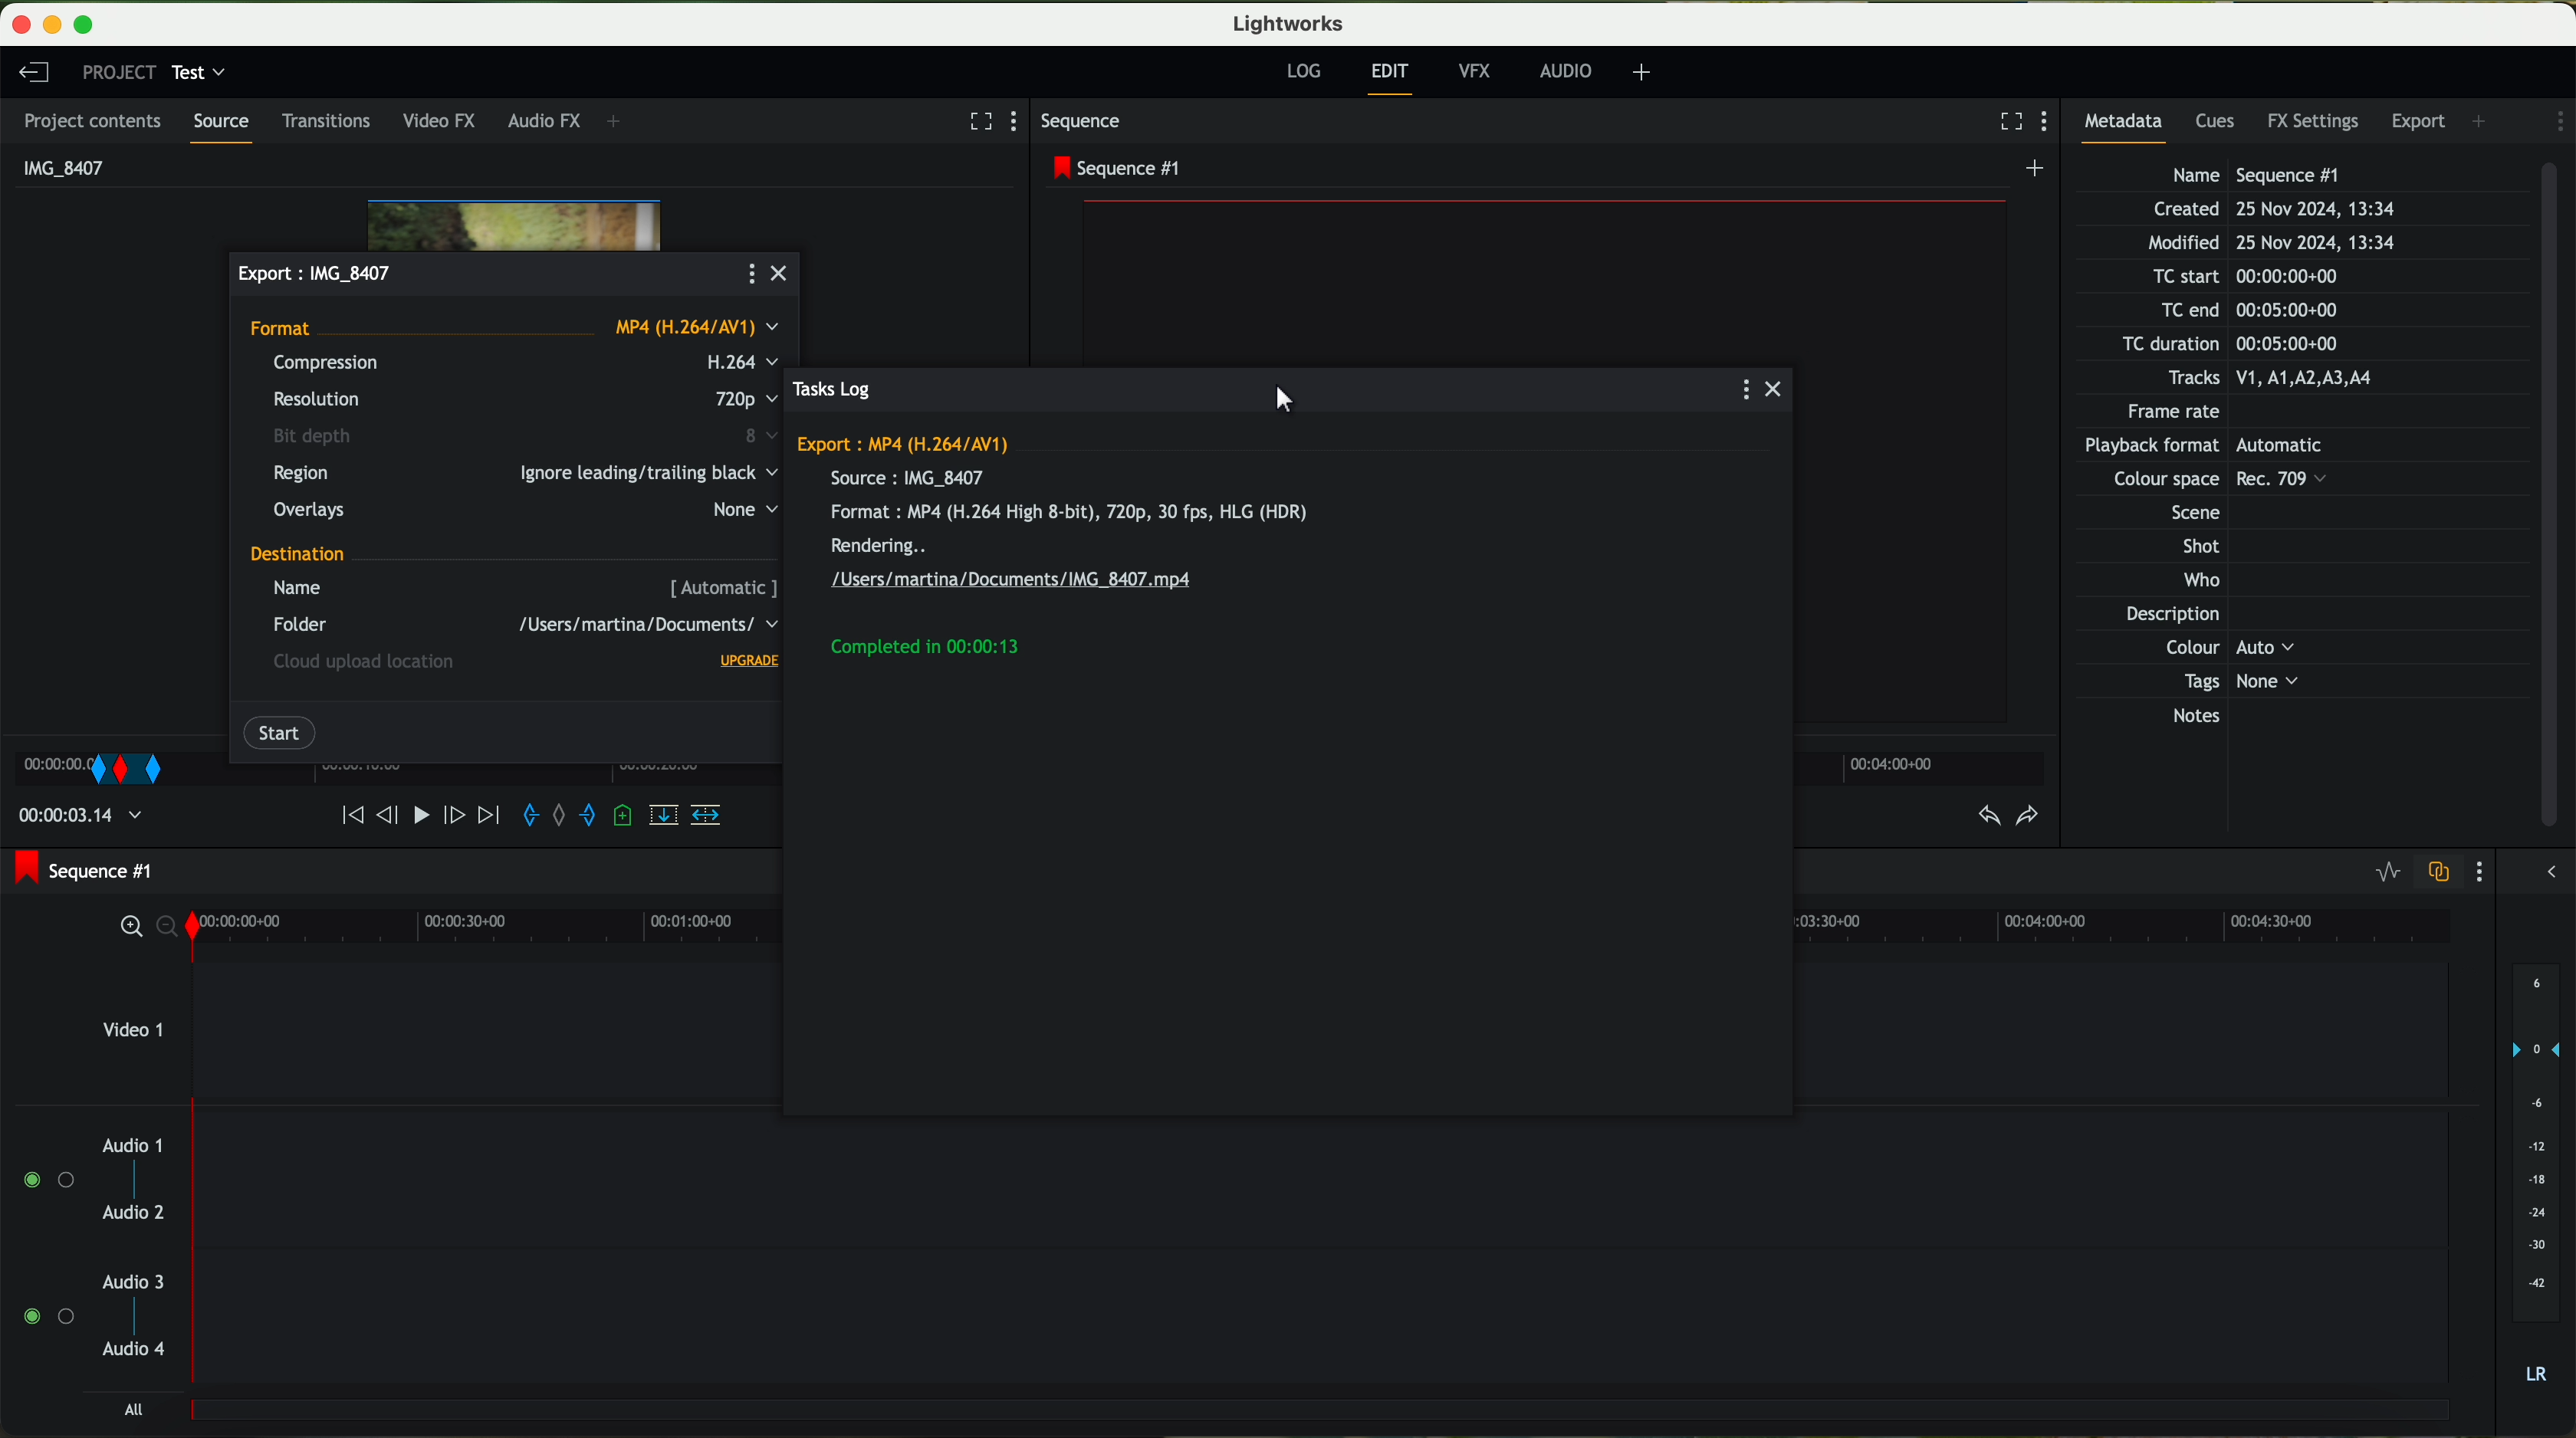 Image resolution: width=2576 pixels, height=1438 pixels. Describe the element at coordinates (47, 22) in the screenshot. I see `minimize` at that location.